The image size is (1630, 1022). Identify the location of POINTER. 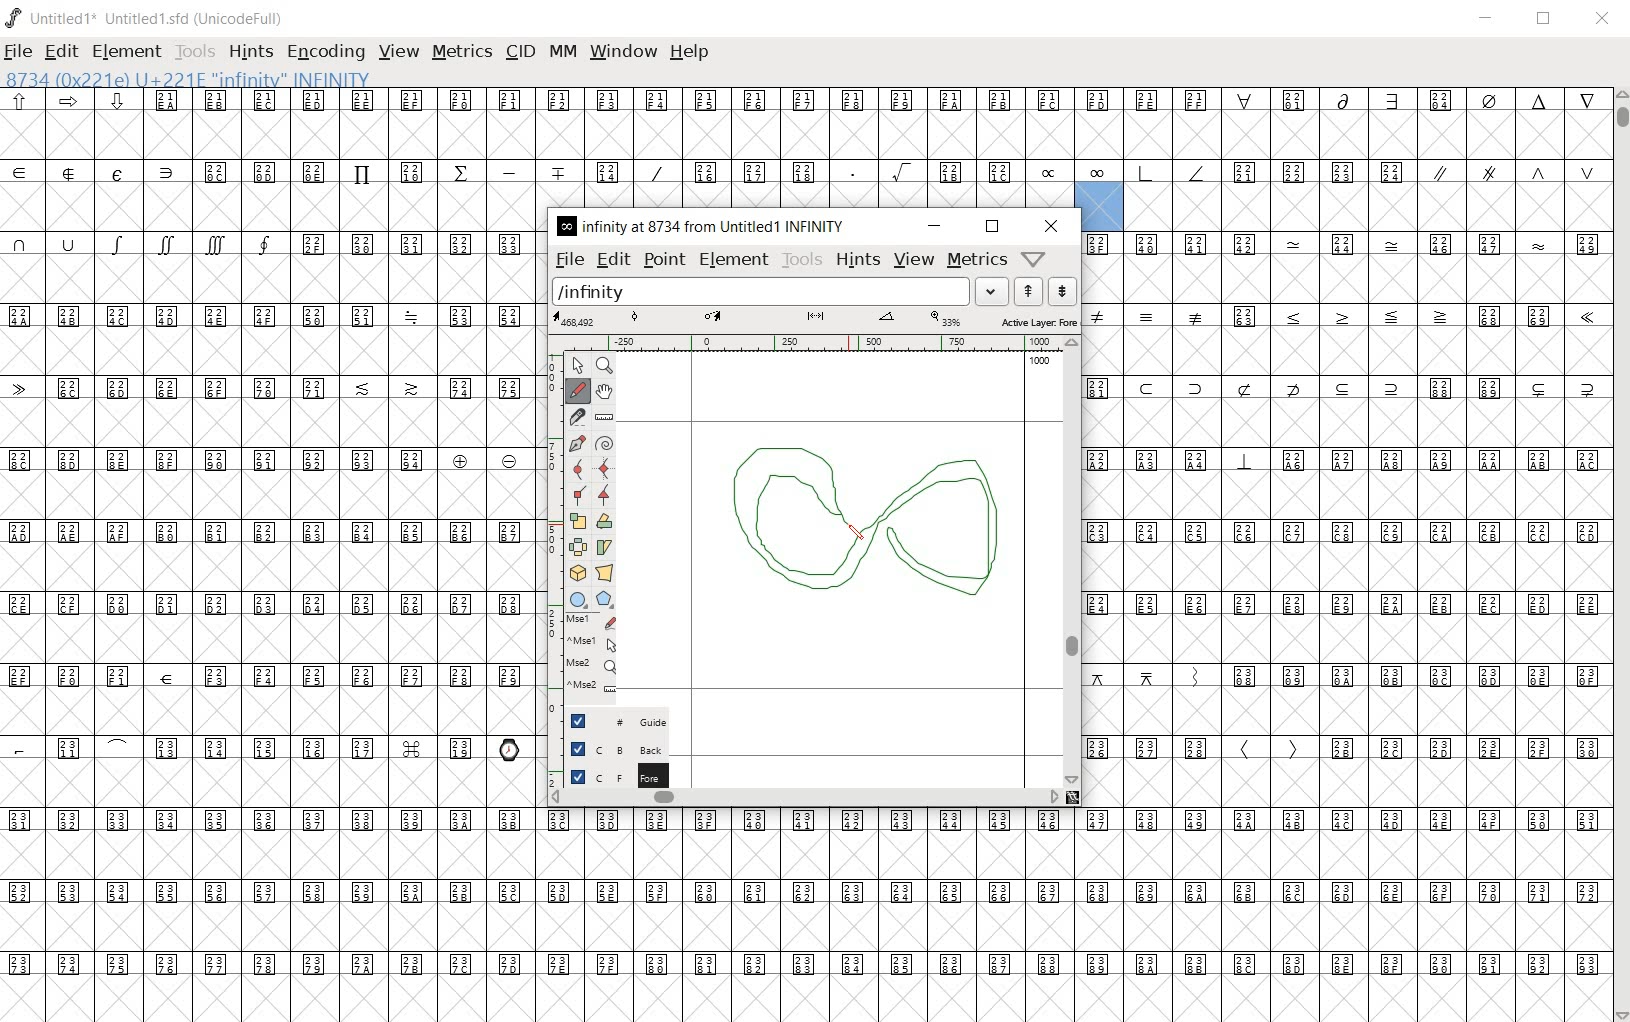
(576, 366).